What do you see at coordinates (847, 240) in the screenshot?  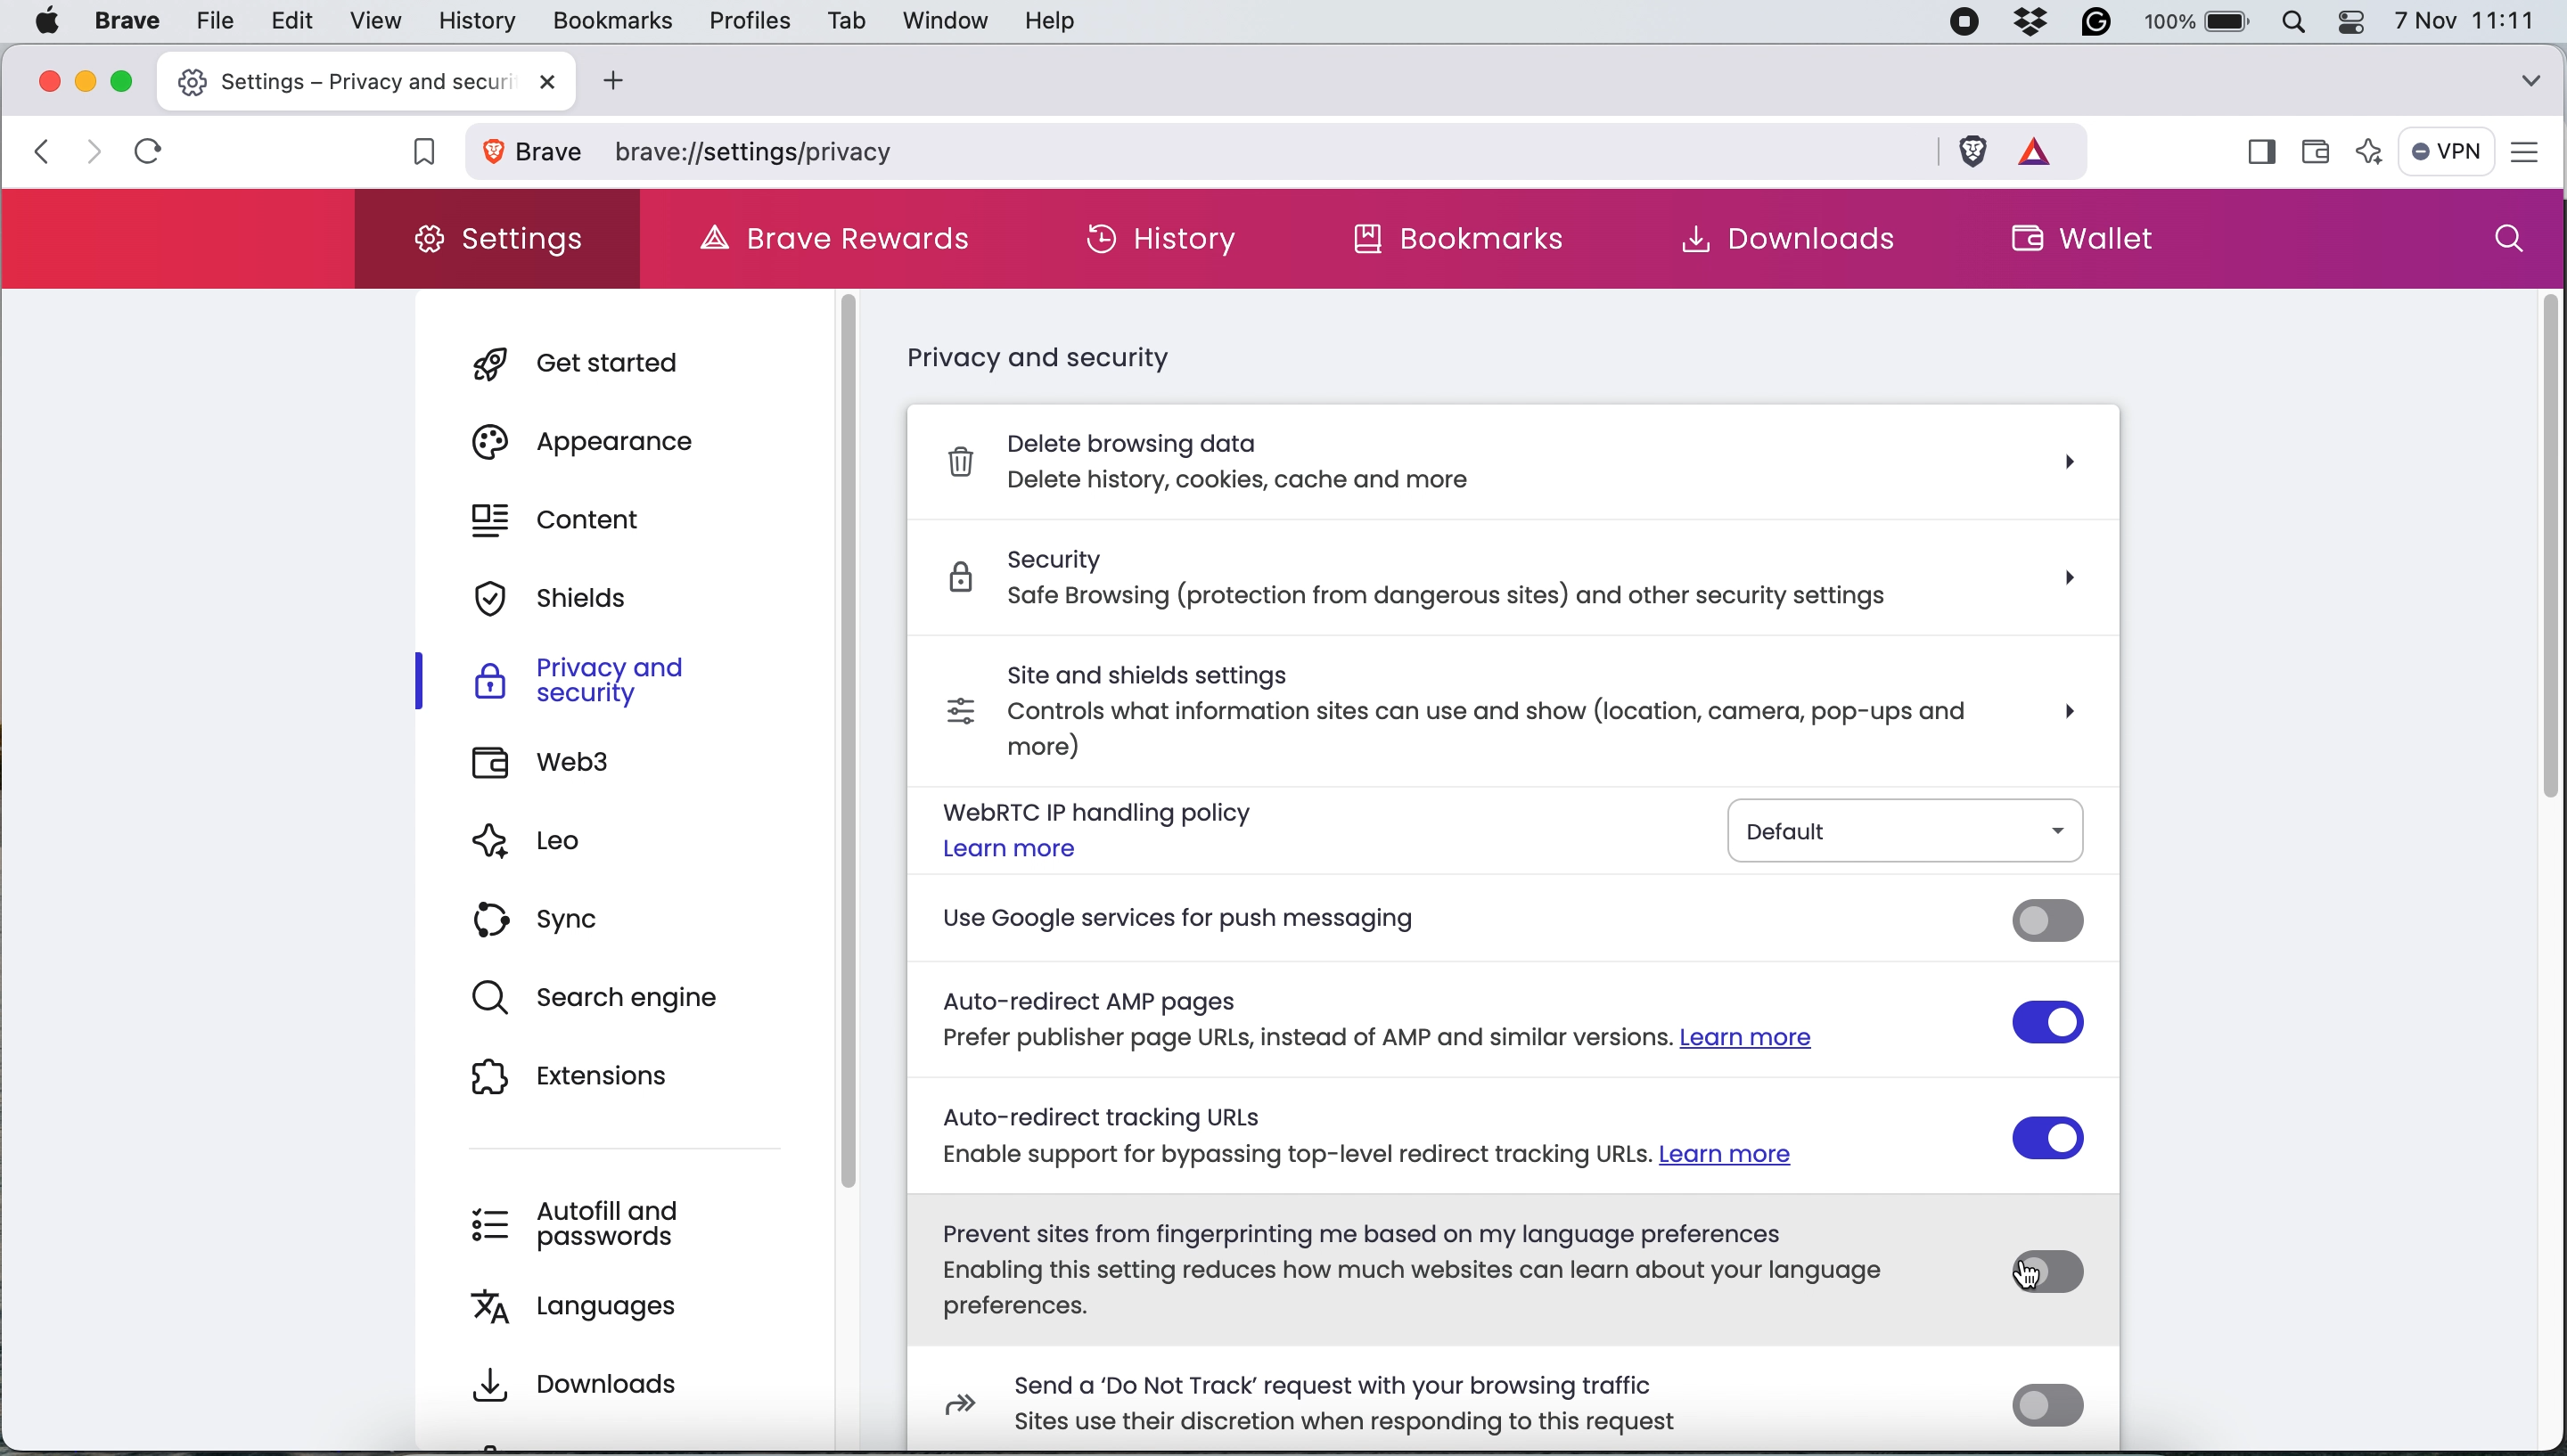 I see `brave rewards` at bounding box center [847, 240].